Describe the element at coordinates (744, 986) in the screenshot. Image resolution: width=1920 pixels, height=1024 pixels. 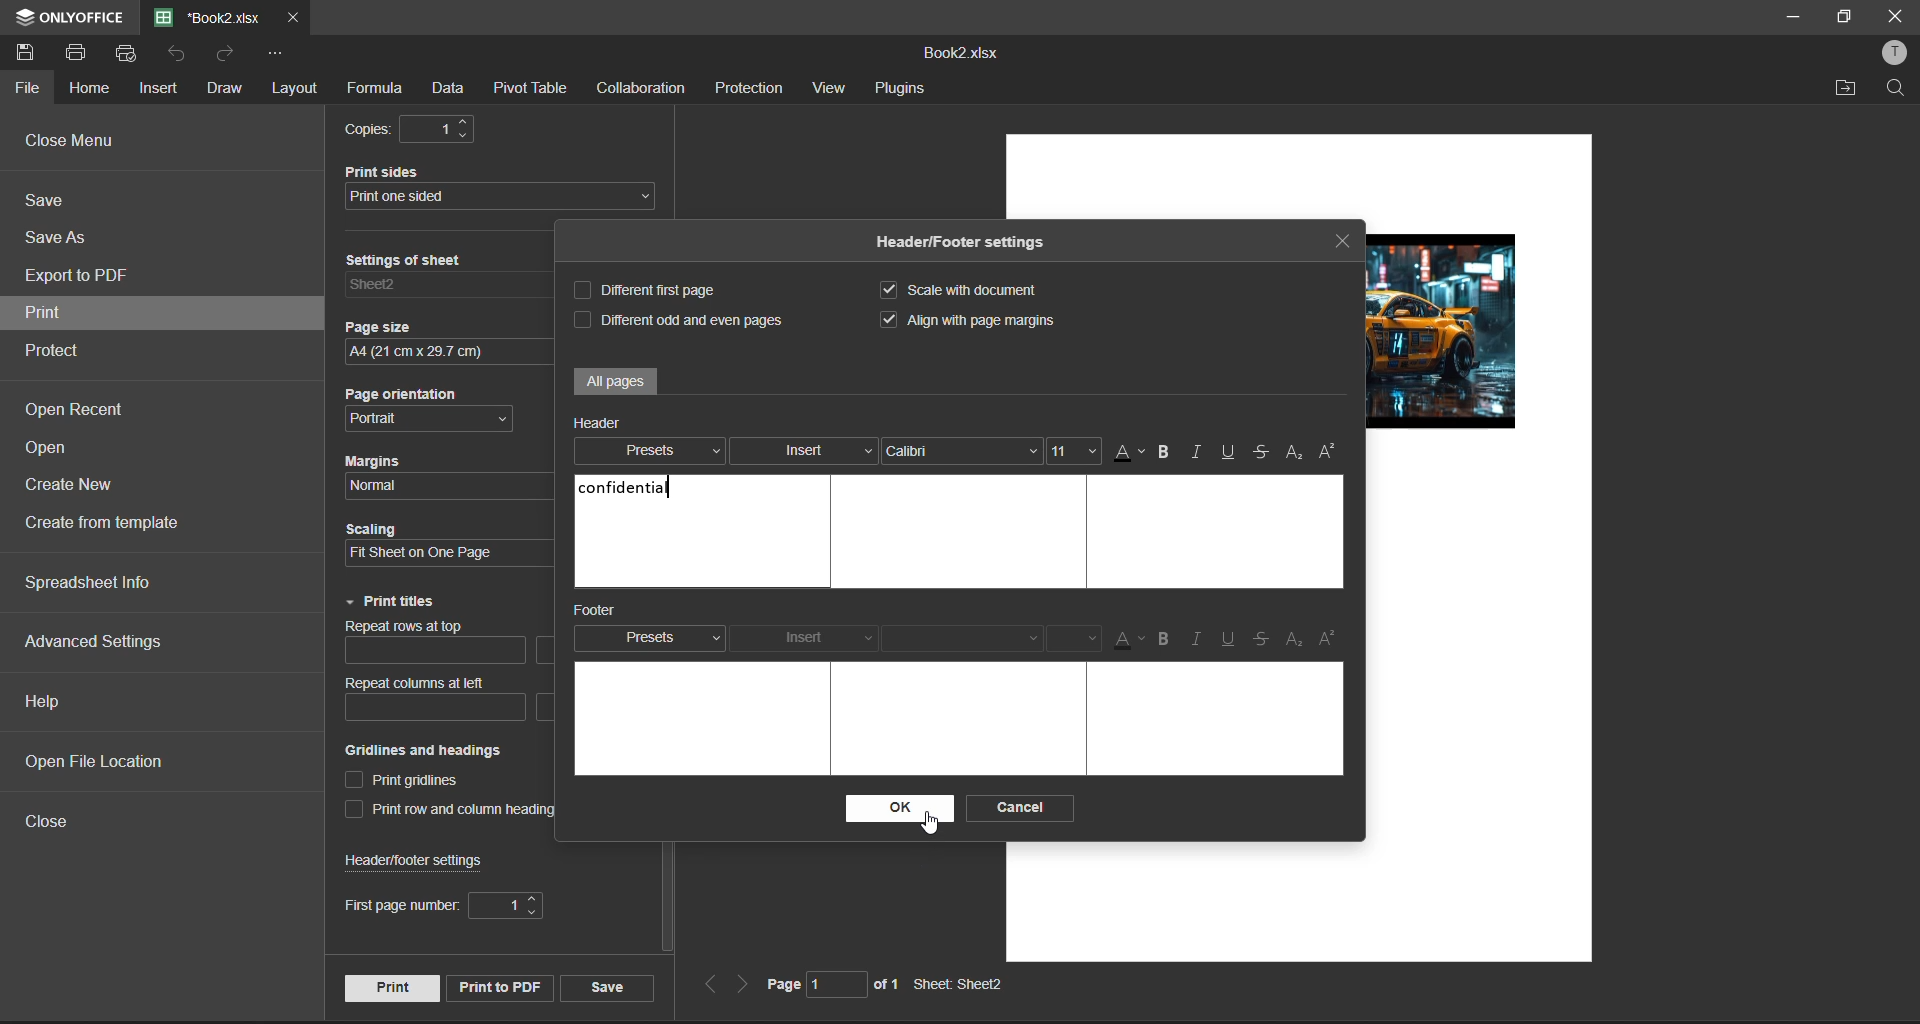
I see `next` at that location.